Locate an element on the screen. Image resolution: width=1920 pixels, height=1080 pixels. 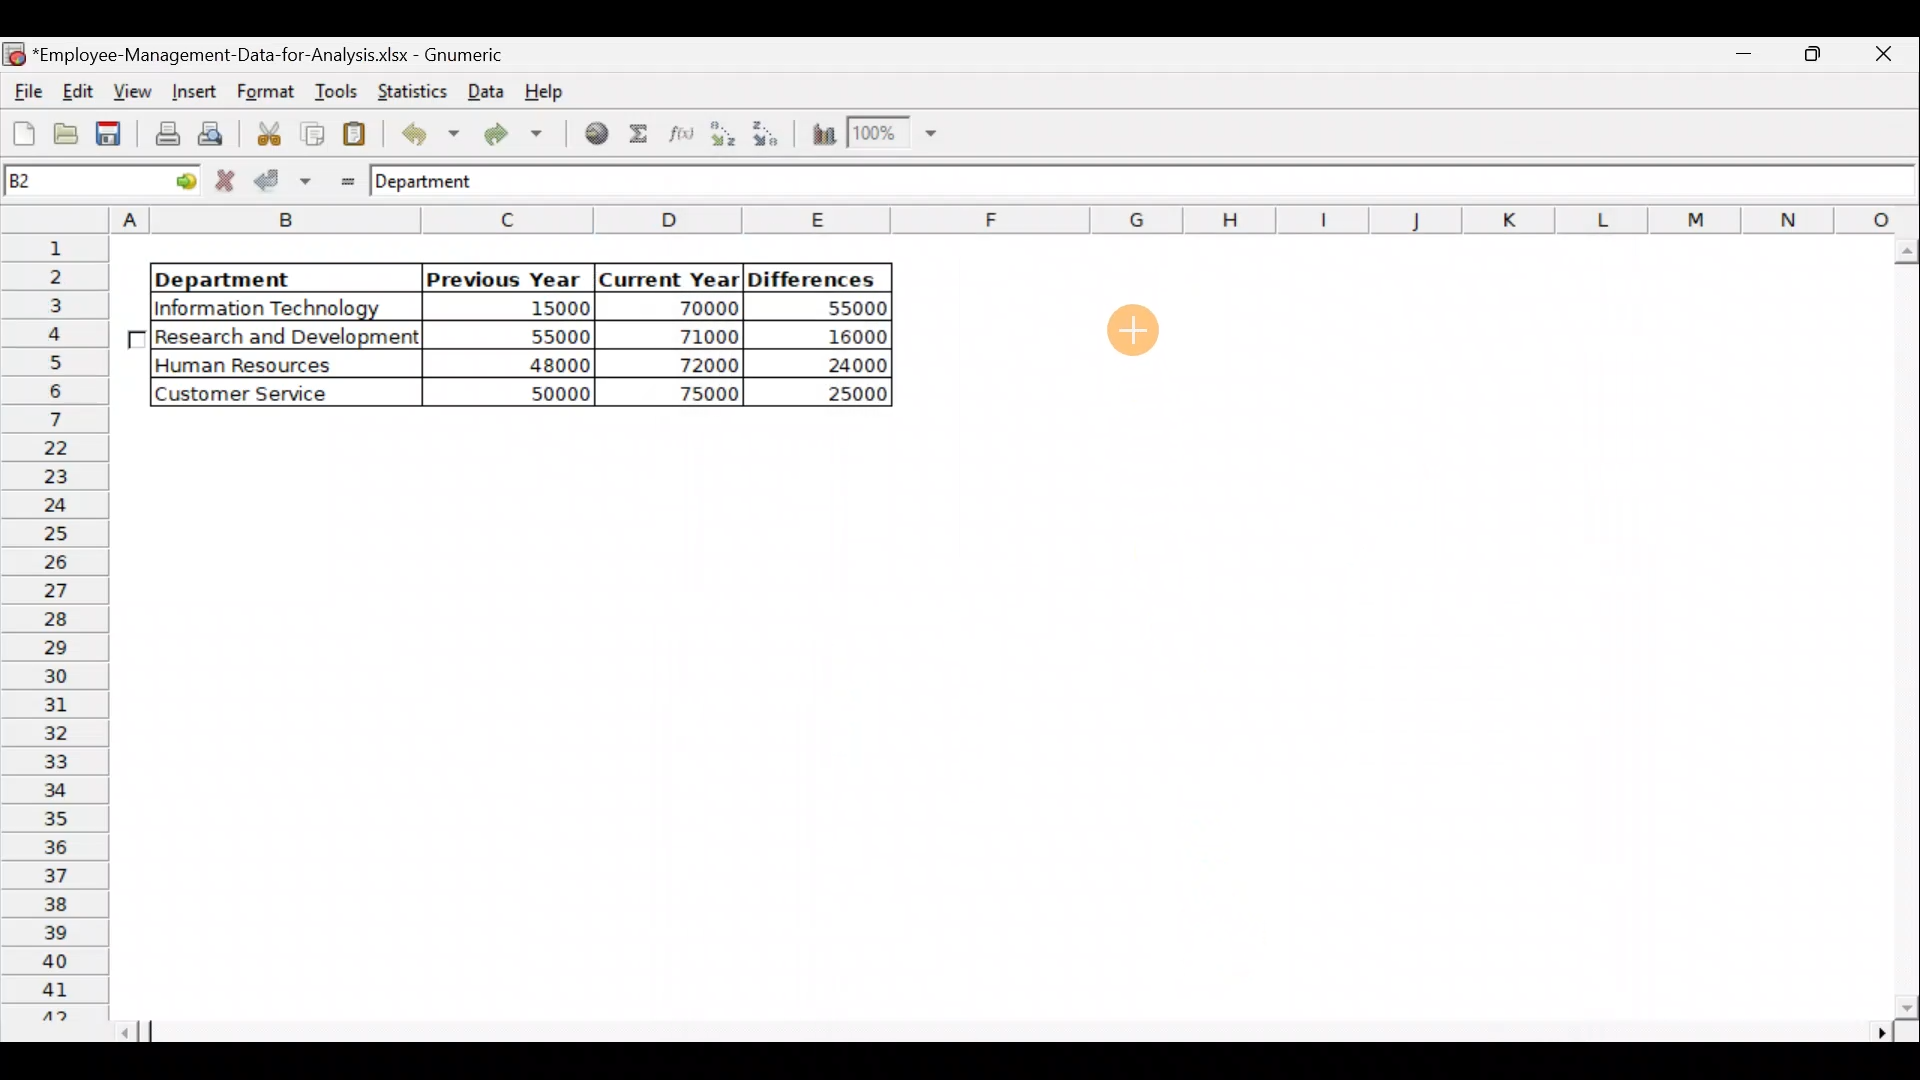
Cut the selection is located at coordinates (268, 131).